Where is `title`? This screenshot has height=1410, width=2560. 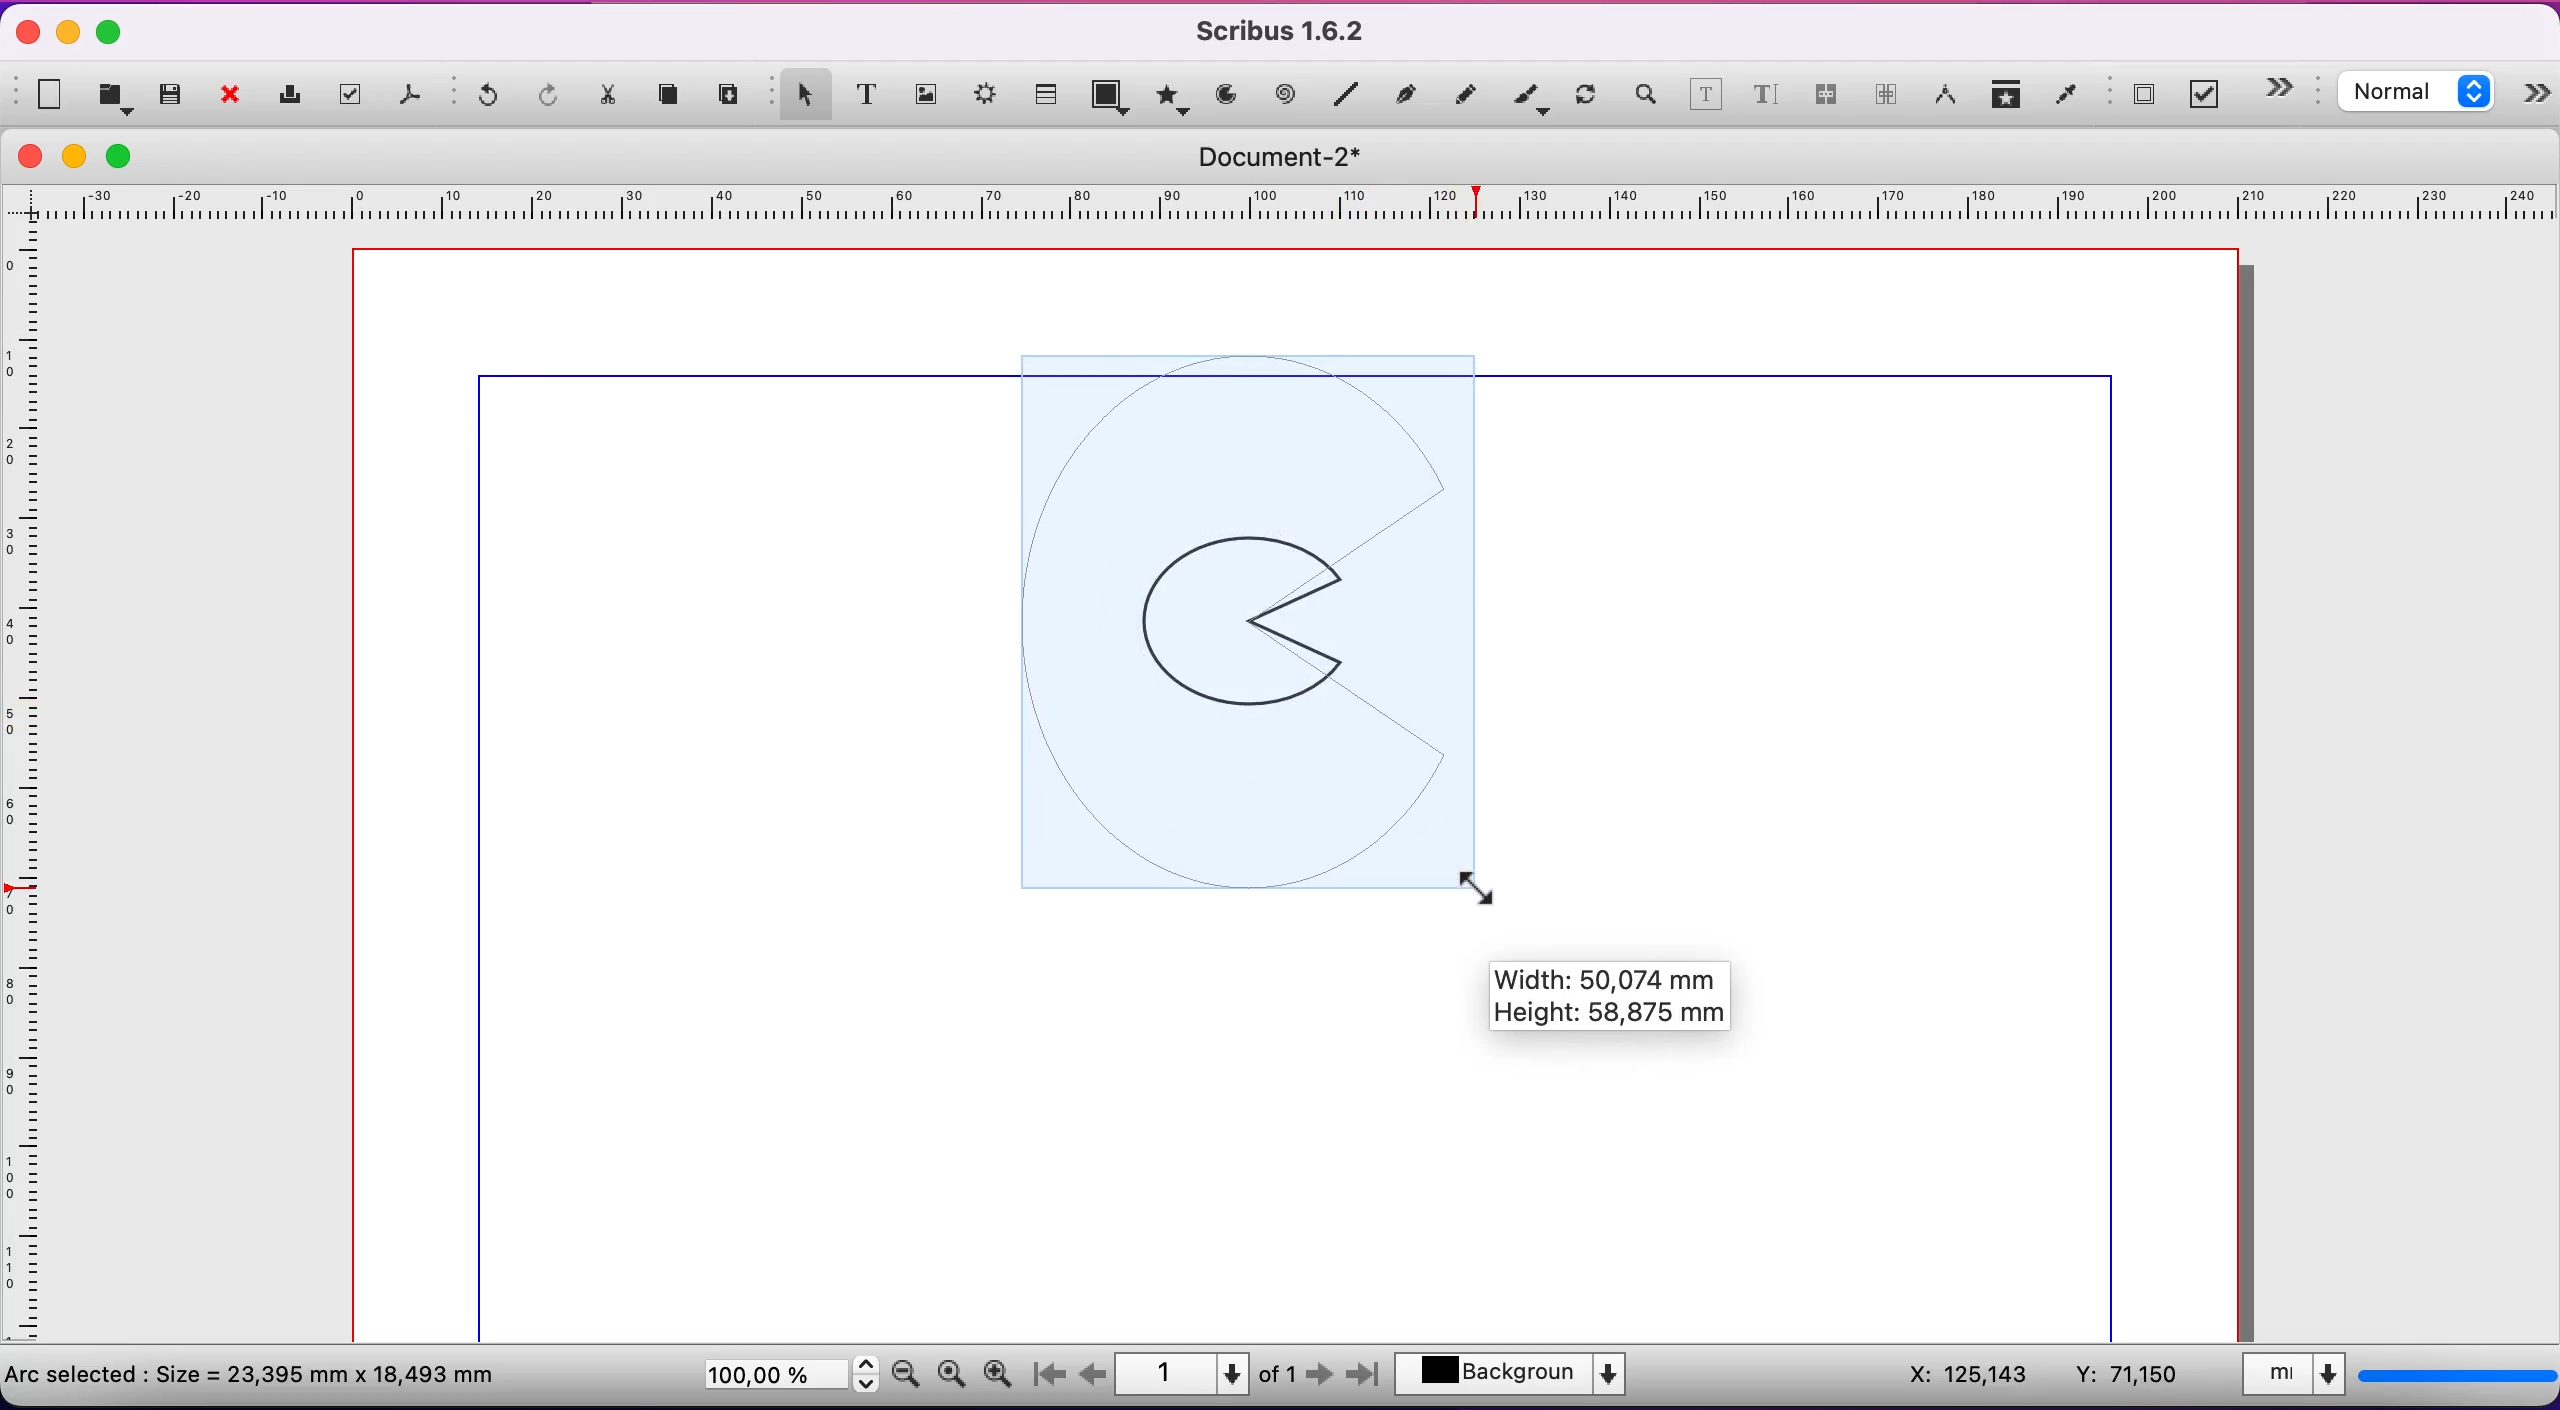 title is located at coordinates (1293, 157).